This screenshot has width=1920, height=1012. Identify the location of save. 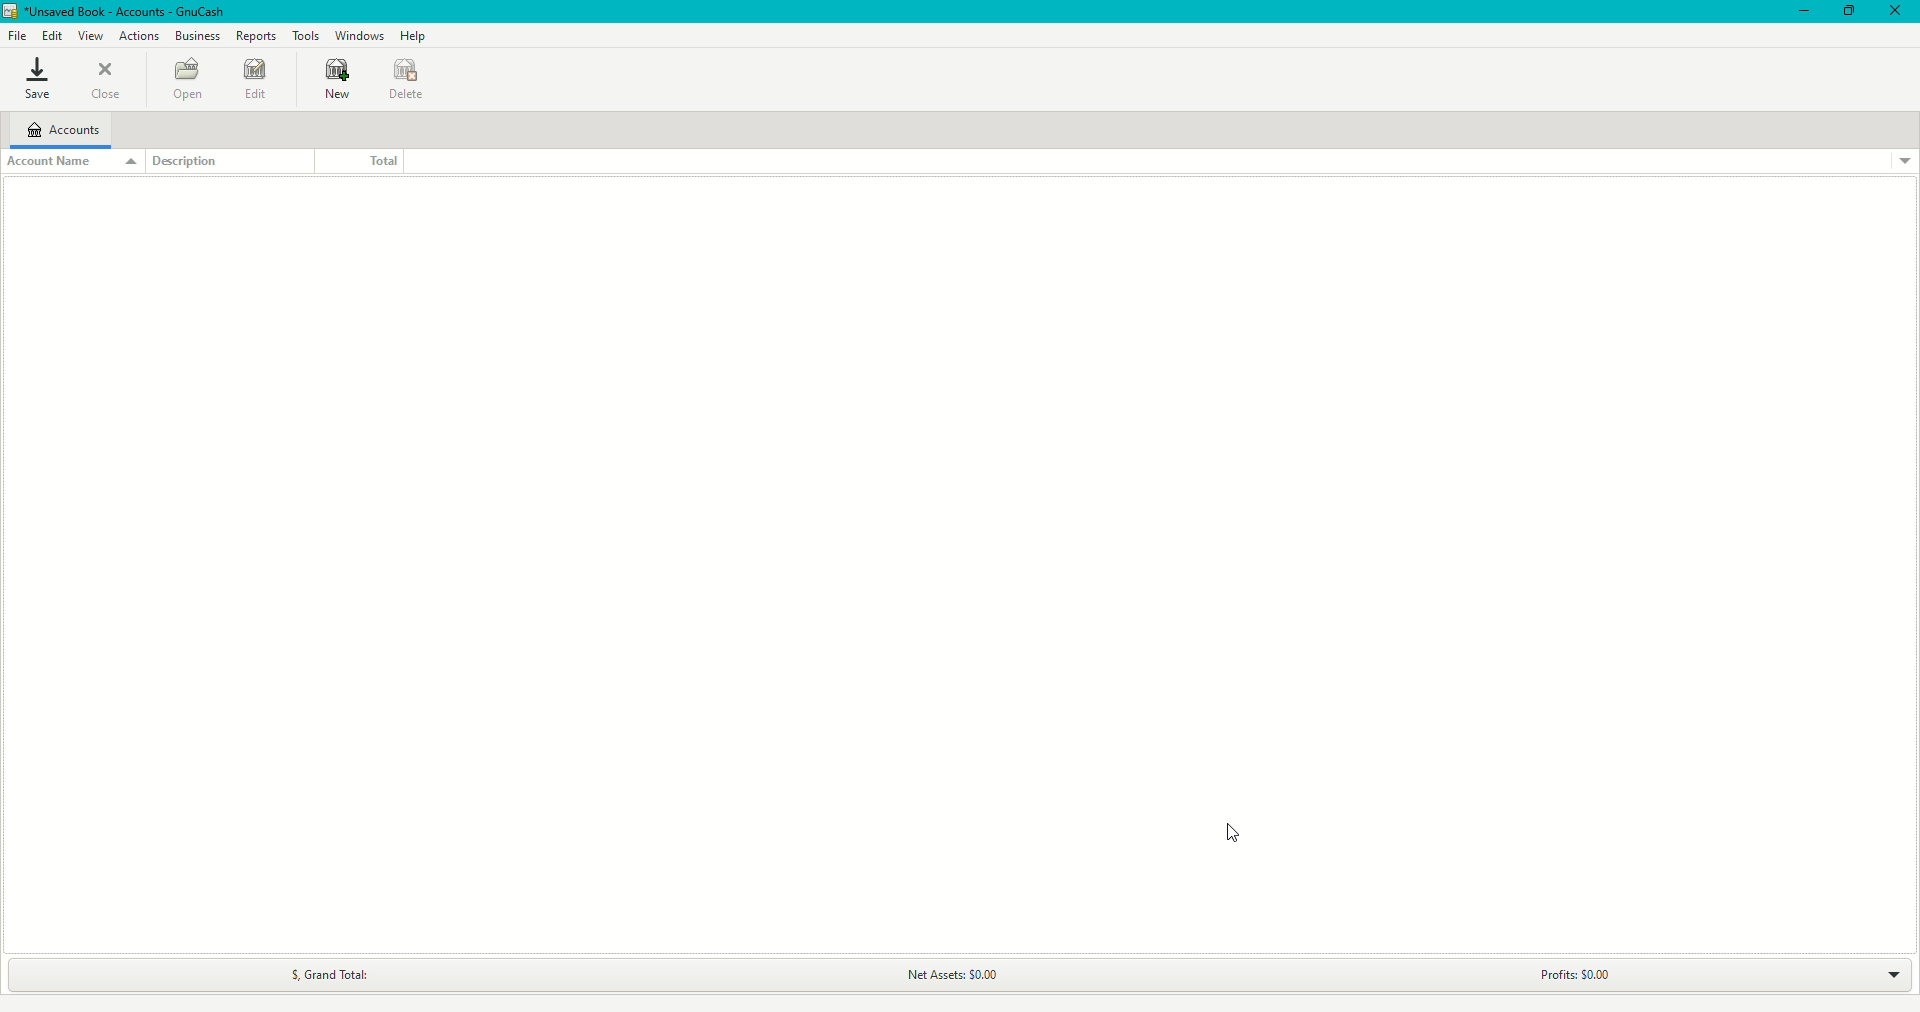
(35, 79).